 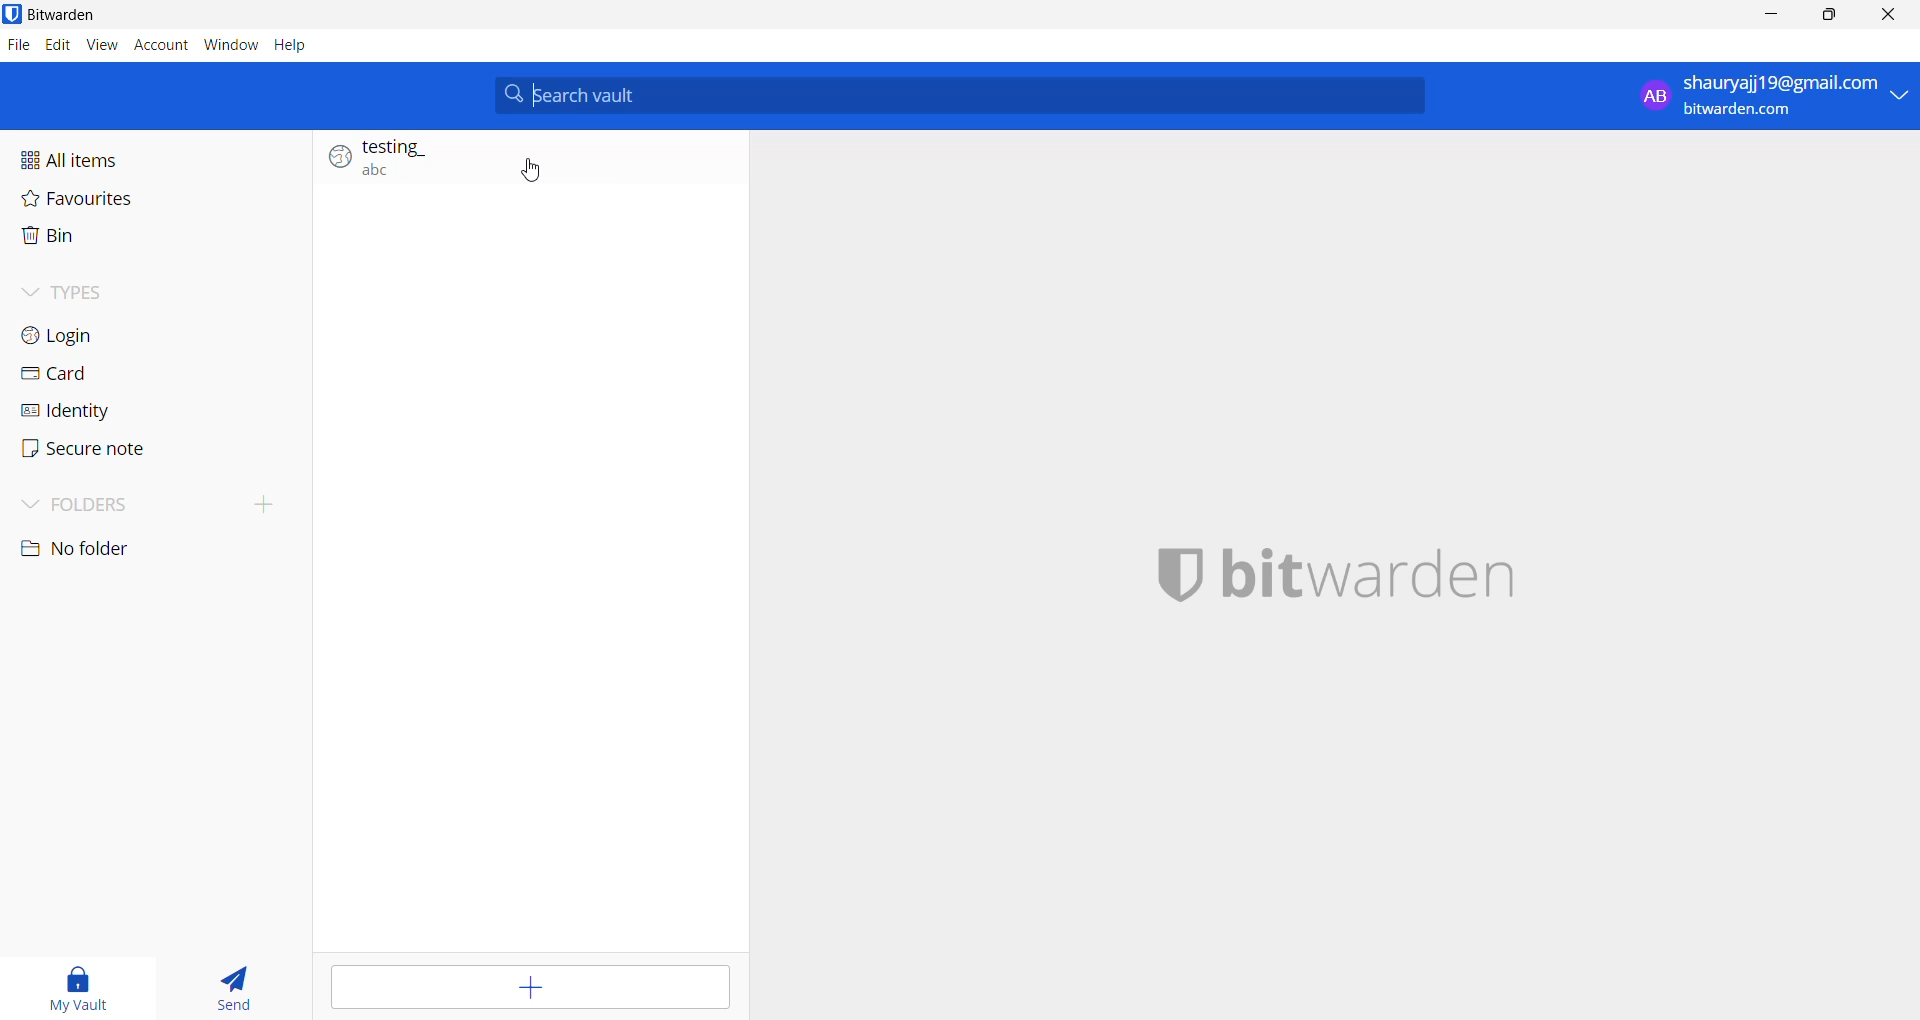 What do you see at coordinates (236, 983) in the screenshot?
I see `send` at bounding box center [236, 983].